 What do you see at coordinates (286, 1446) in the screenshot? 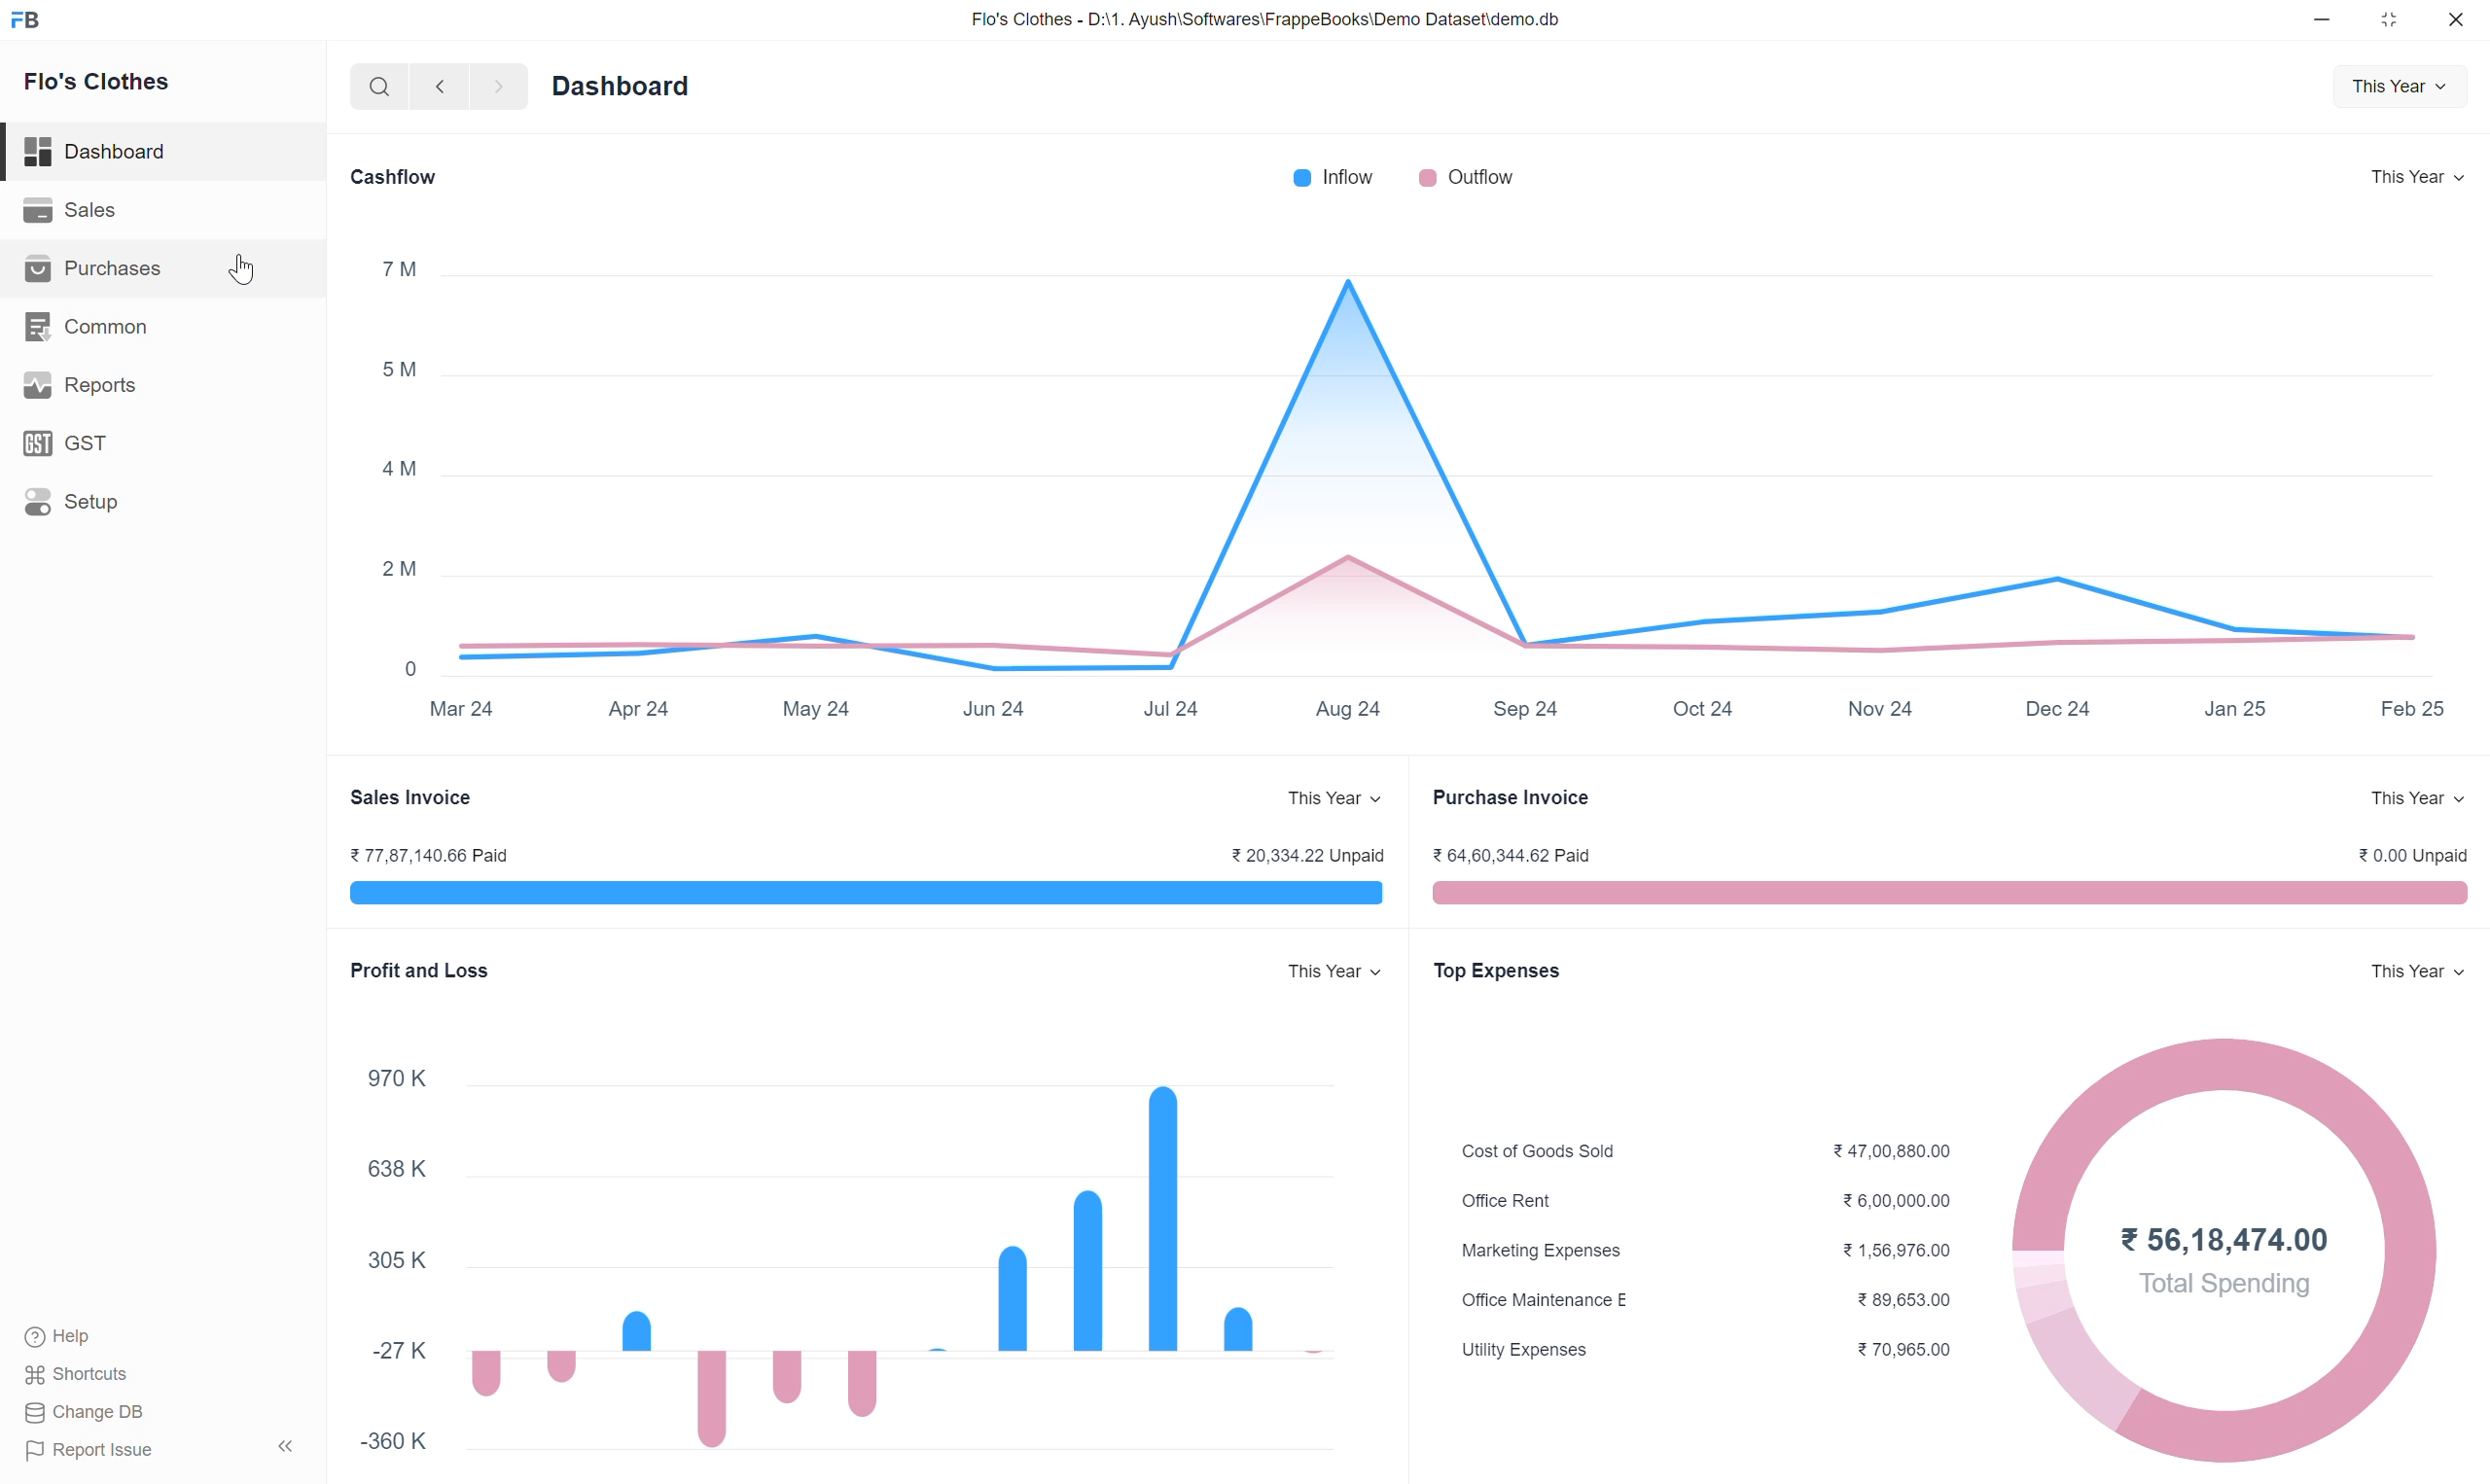
I see `Collapse sidebar` at bounding box center [286, 1446].